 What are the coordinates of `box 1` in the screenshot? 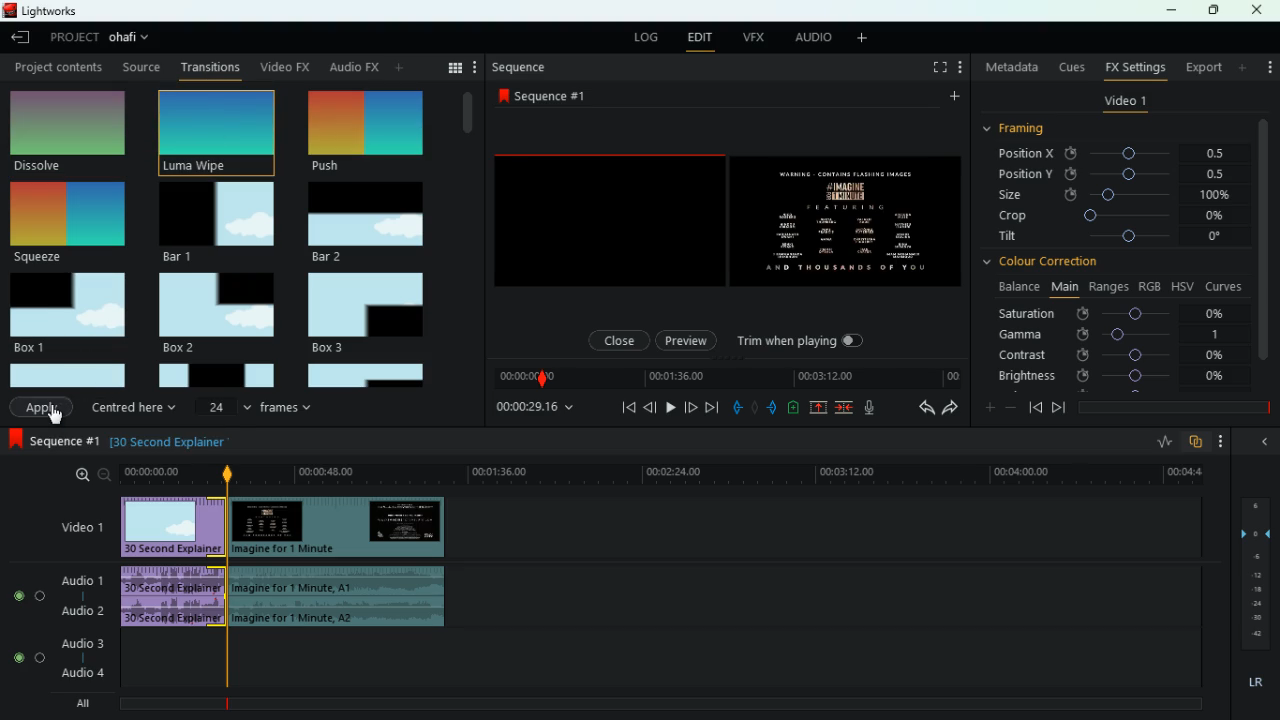 It's located at (71, 311).